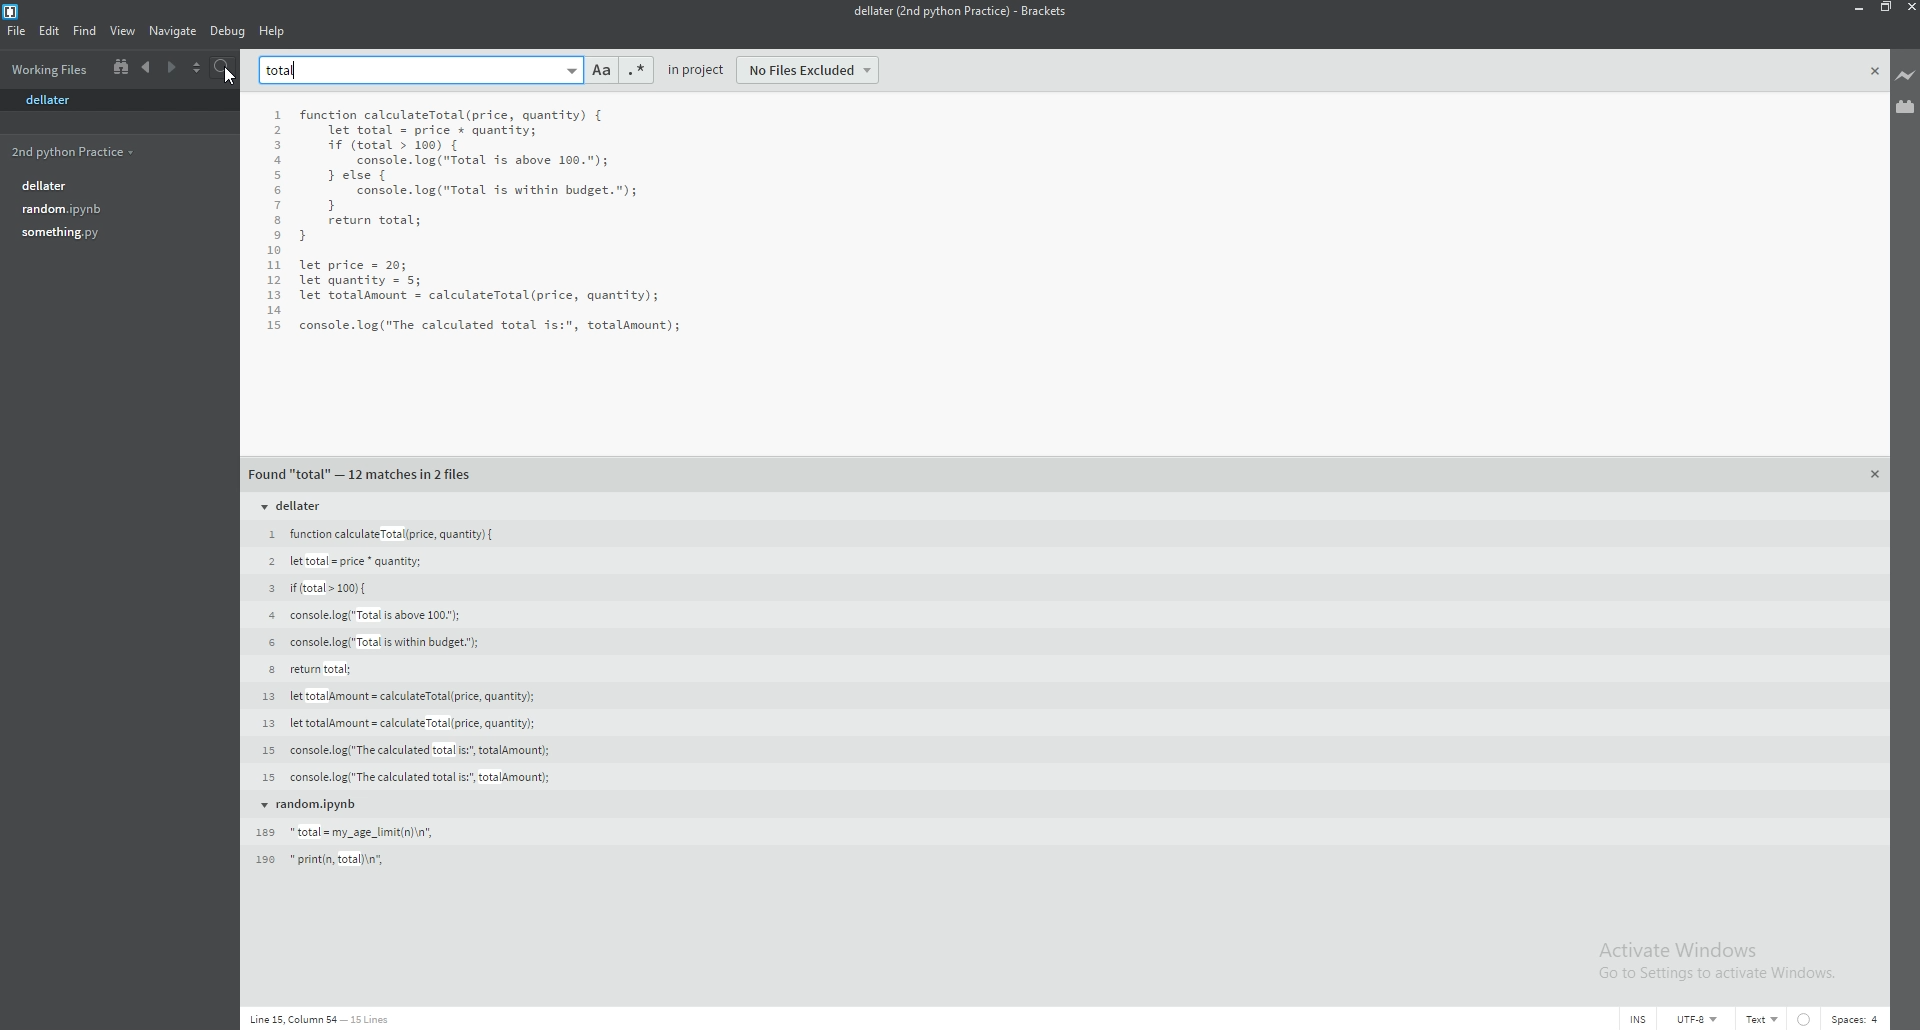 The image size is (1920, 1030). What do you see at coordinates (115, 210) in the screenshot?
I see `random.ipynb` at bounding box center [115, 210].